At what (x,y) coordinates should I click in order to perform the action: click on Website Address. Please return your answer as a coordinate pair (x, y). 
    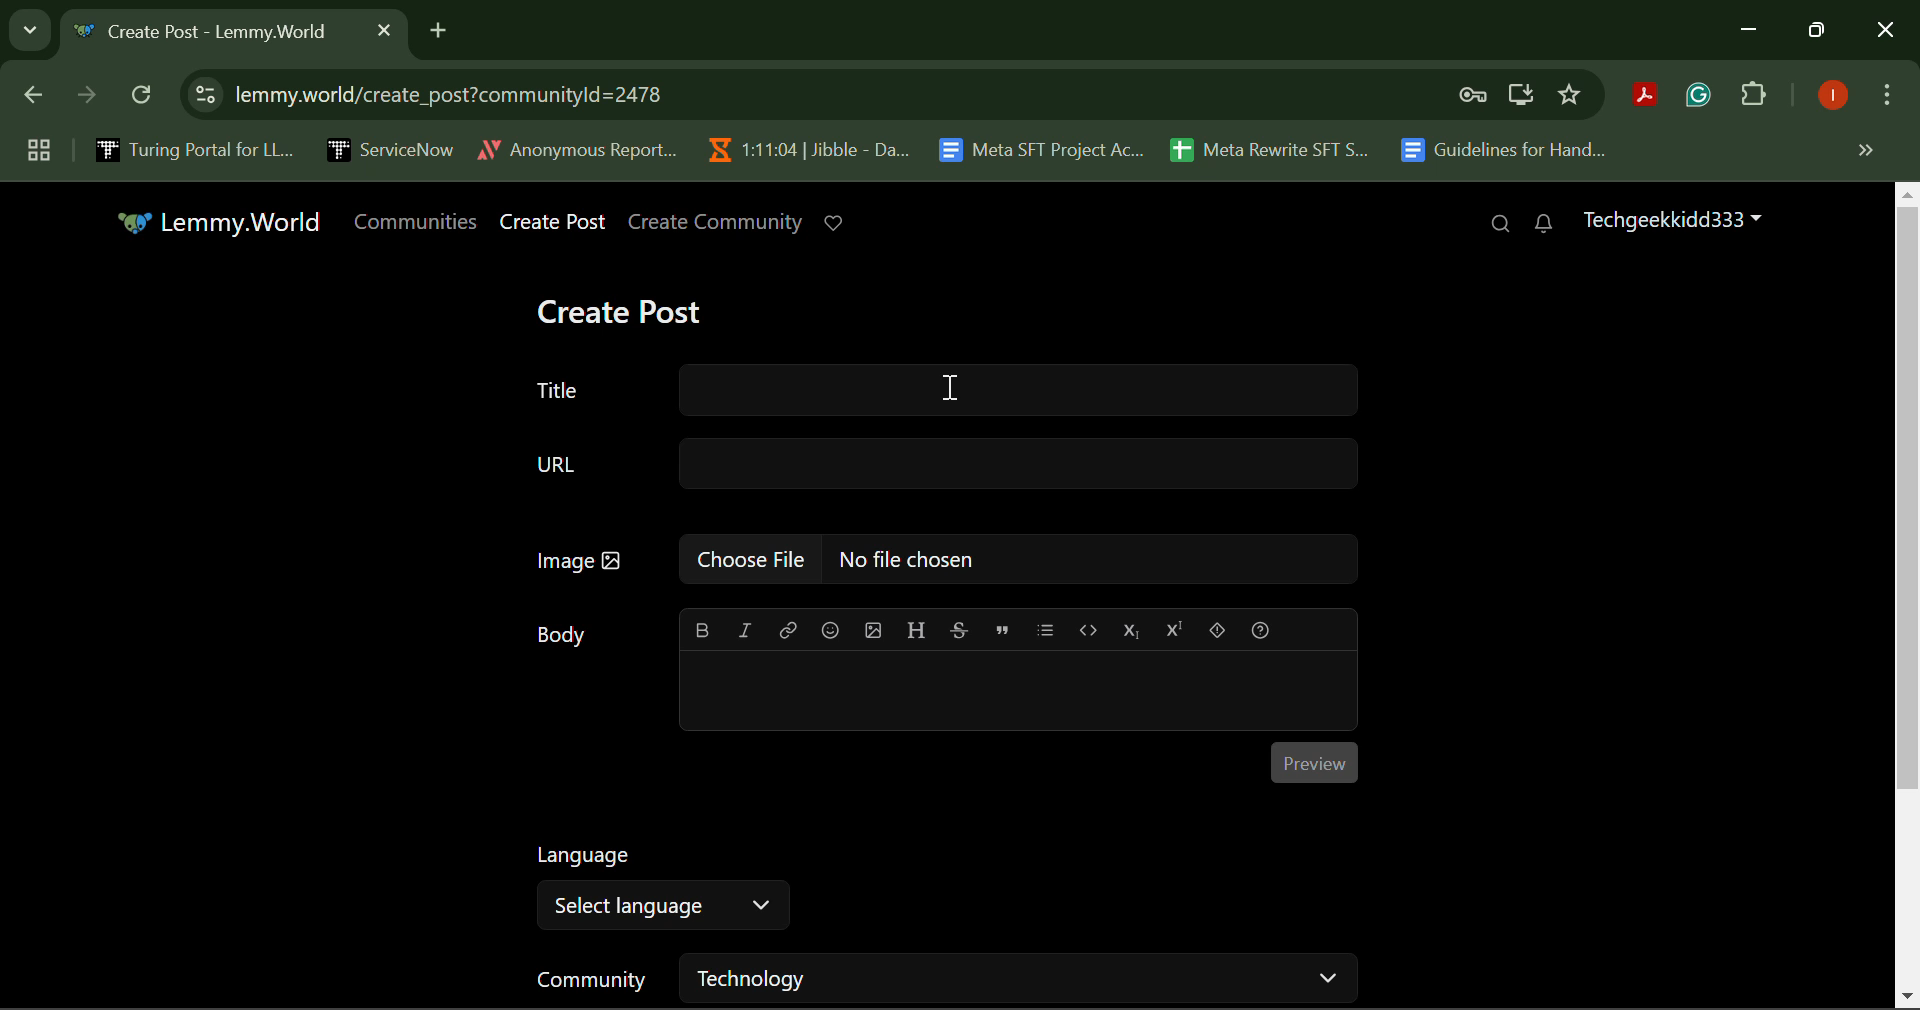
    Looking at the image, I should click on (704, 94).